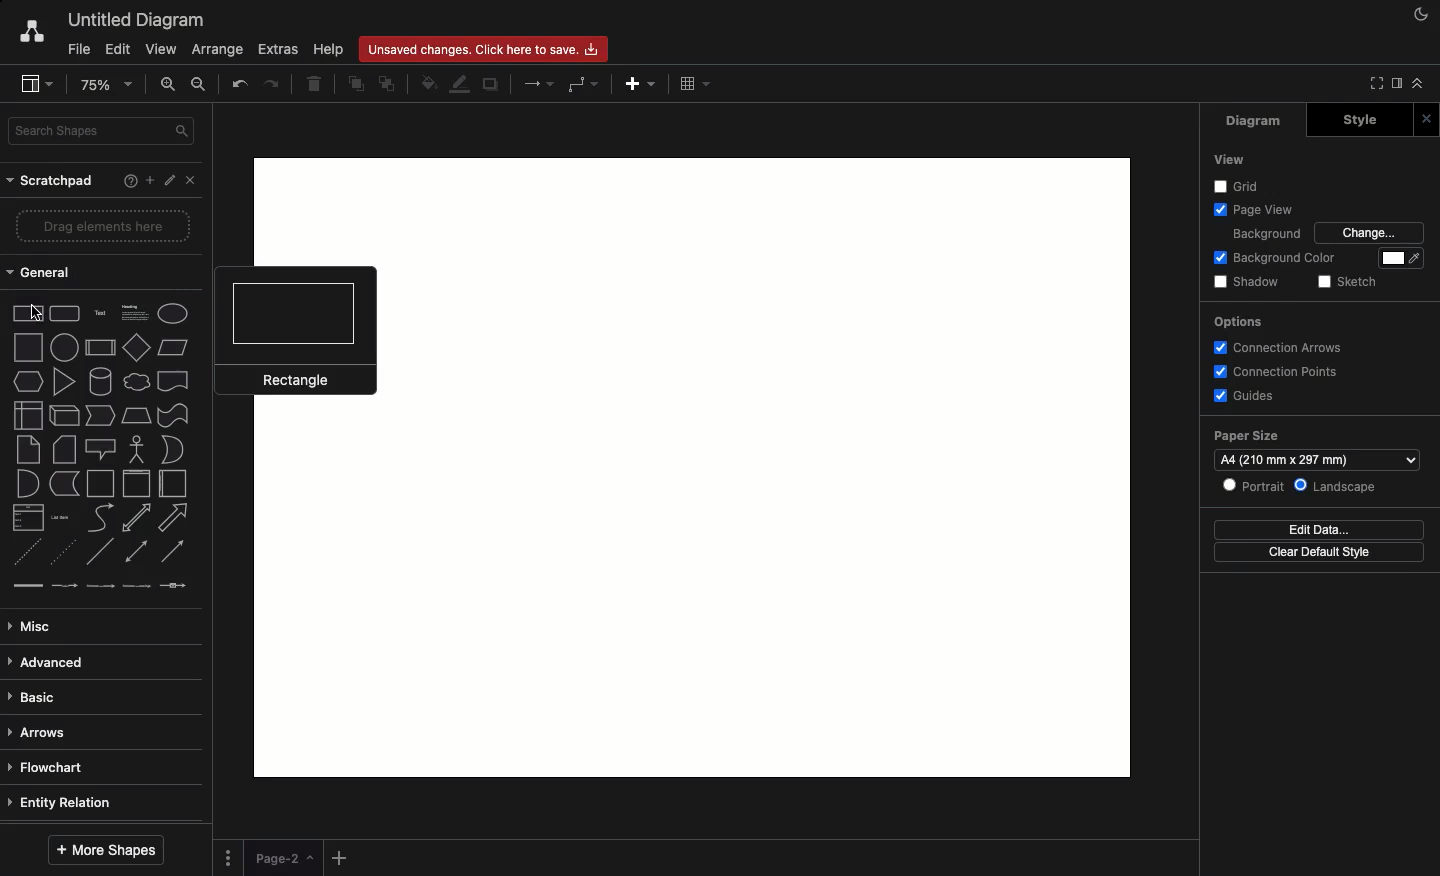  Describe the element at coordinates (176, 588) in the screenshot. I see `connector with symbol` at that location.